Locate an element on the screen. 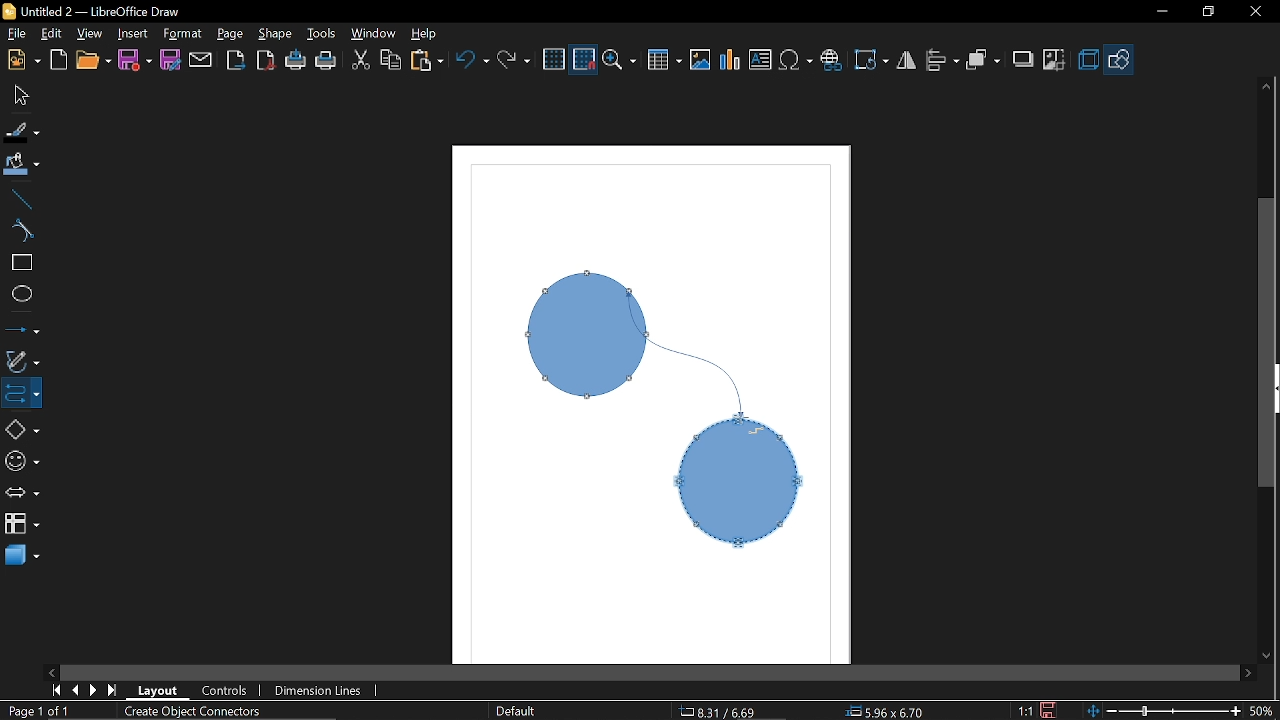  Curves and polygons is located at coordinates (22, 362).